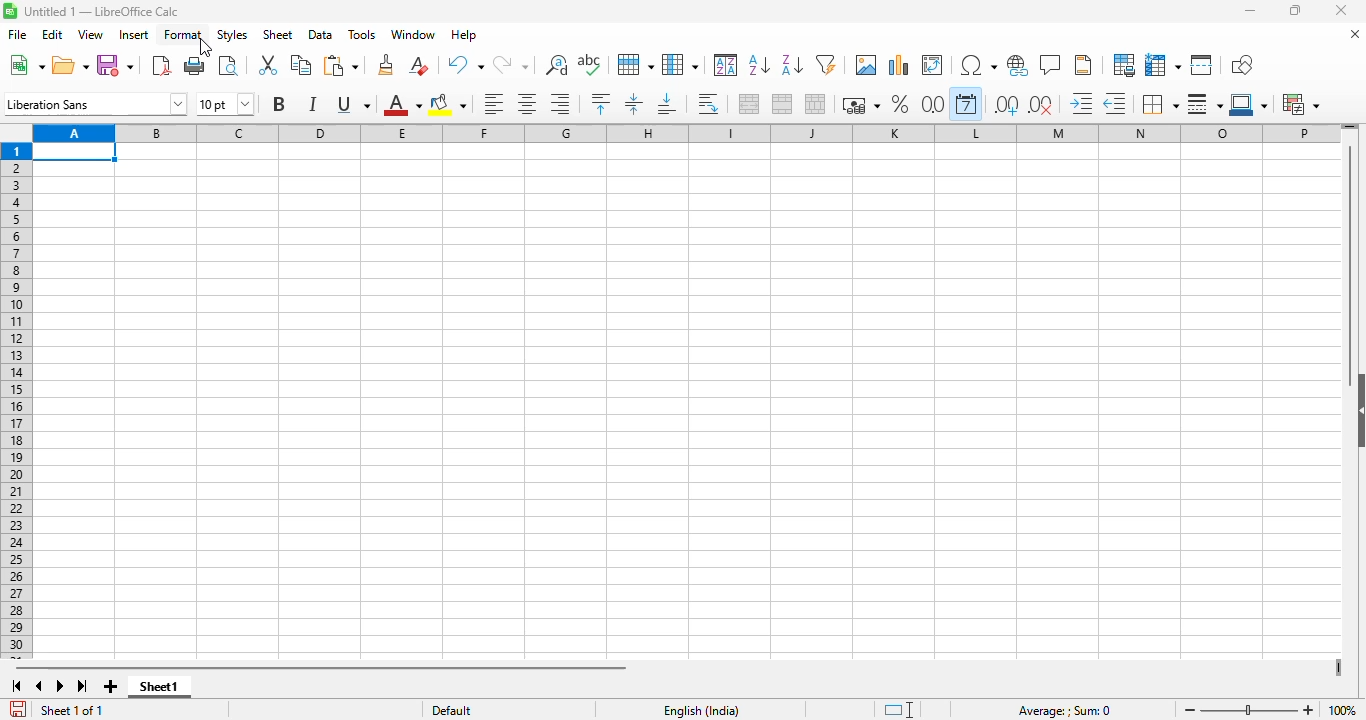 The width and height of the screenshot is (1366, 720). Describe the element at coordinates (1052, 64) in the screenshot. I see `insert comment` at that location.